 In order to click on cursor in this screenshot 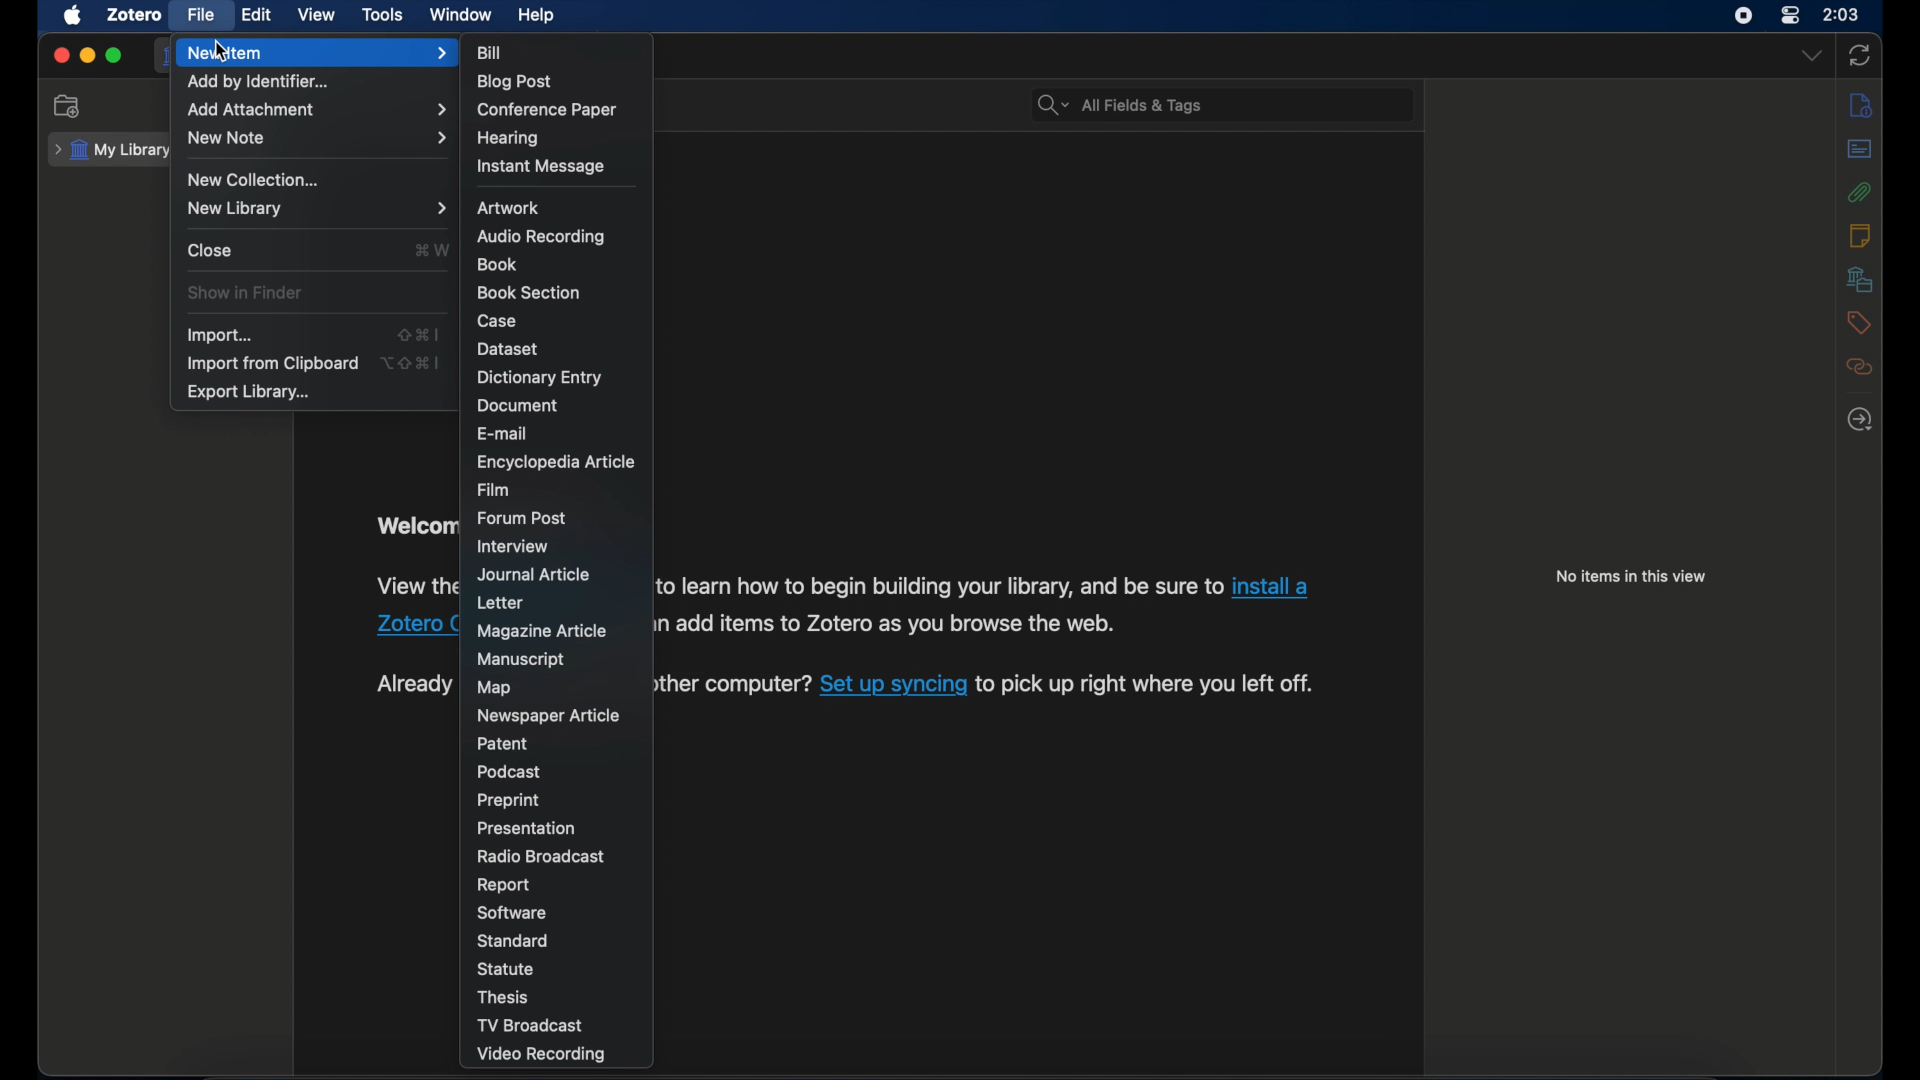, I will do `click(220, 51)`.